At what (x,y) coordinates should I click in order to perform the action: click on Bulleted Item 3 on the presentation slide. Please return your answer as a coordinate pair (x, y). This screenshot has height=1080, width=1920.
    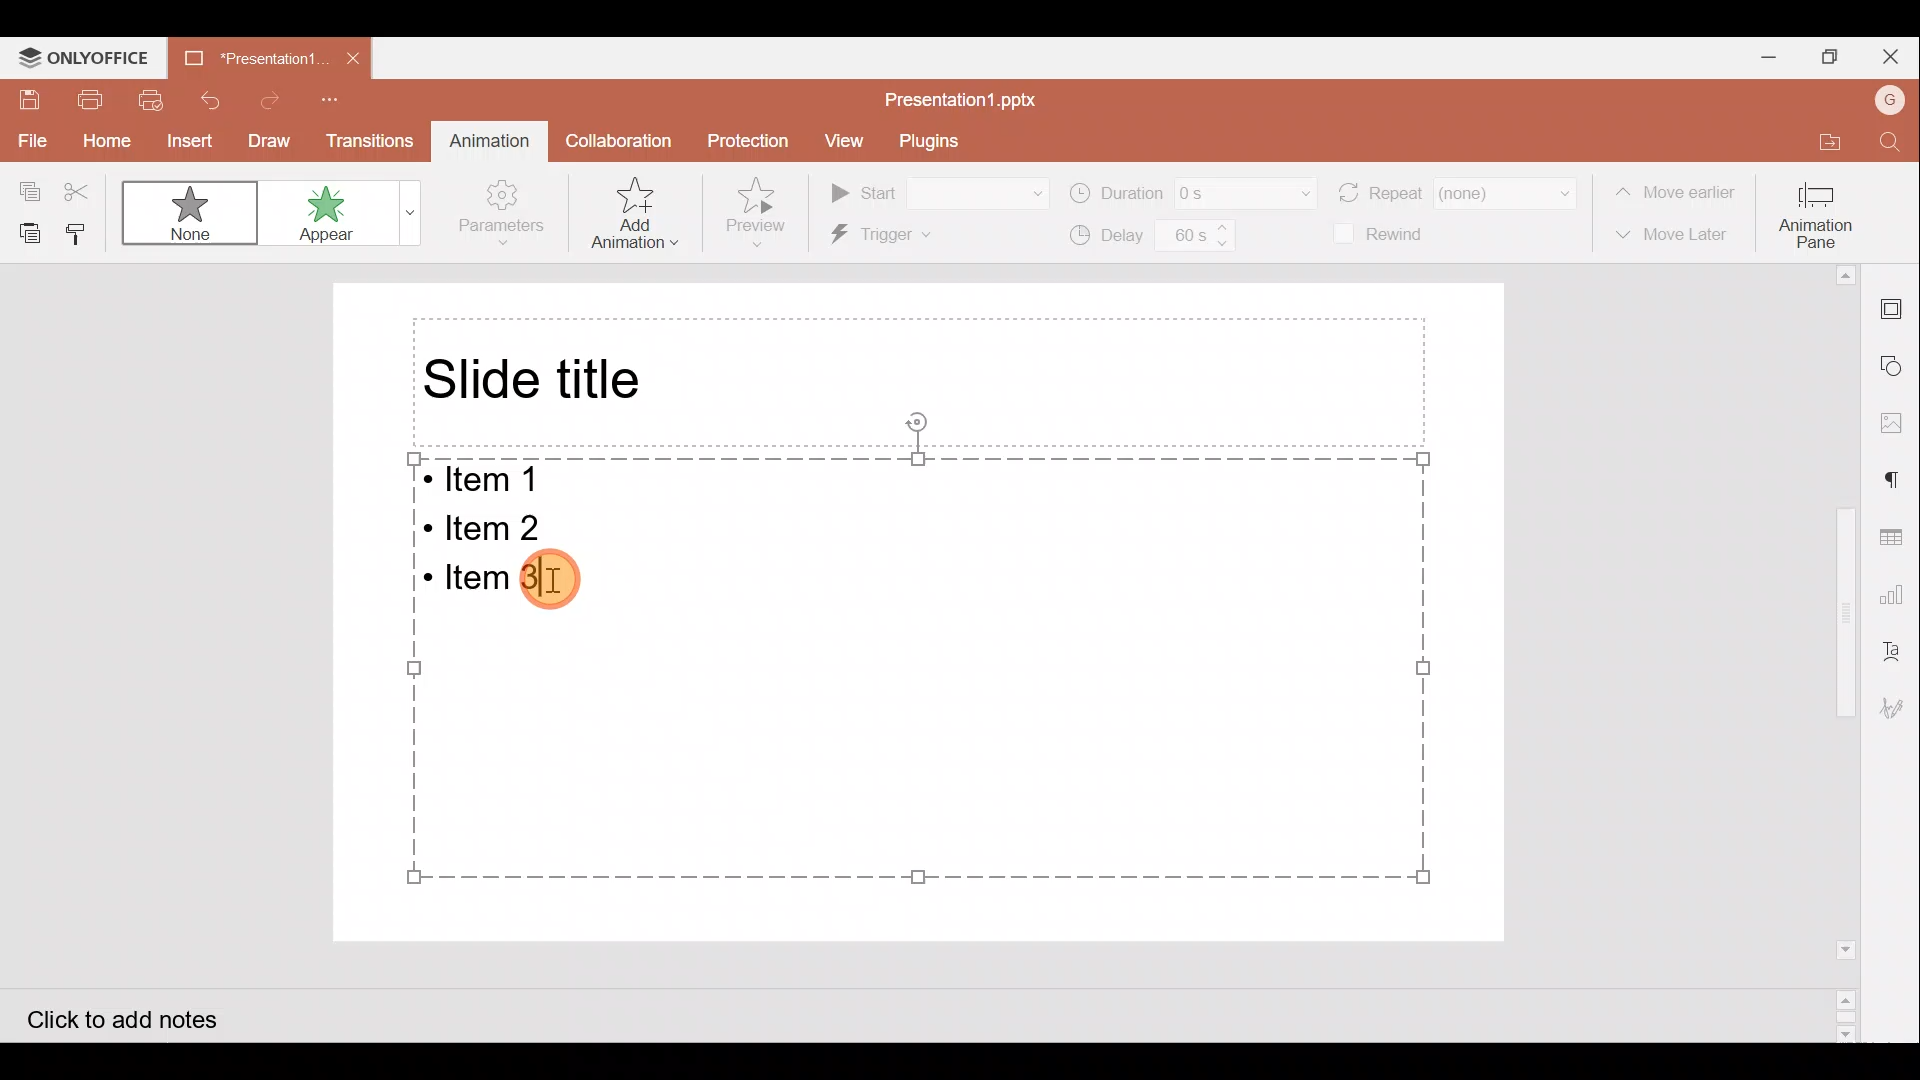
    Looking at the image, I should click on (498, 582).